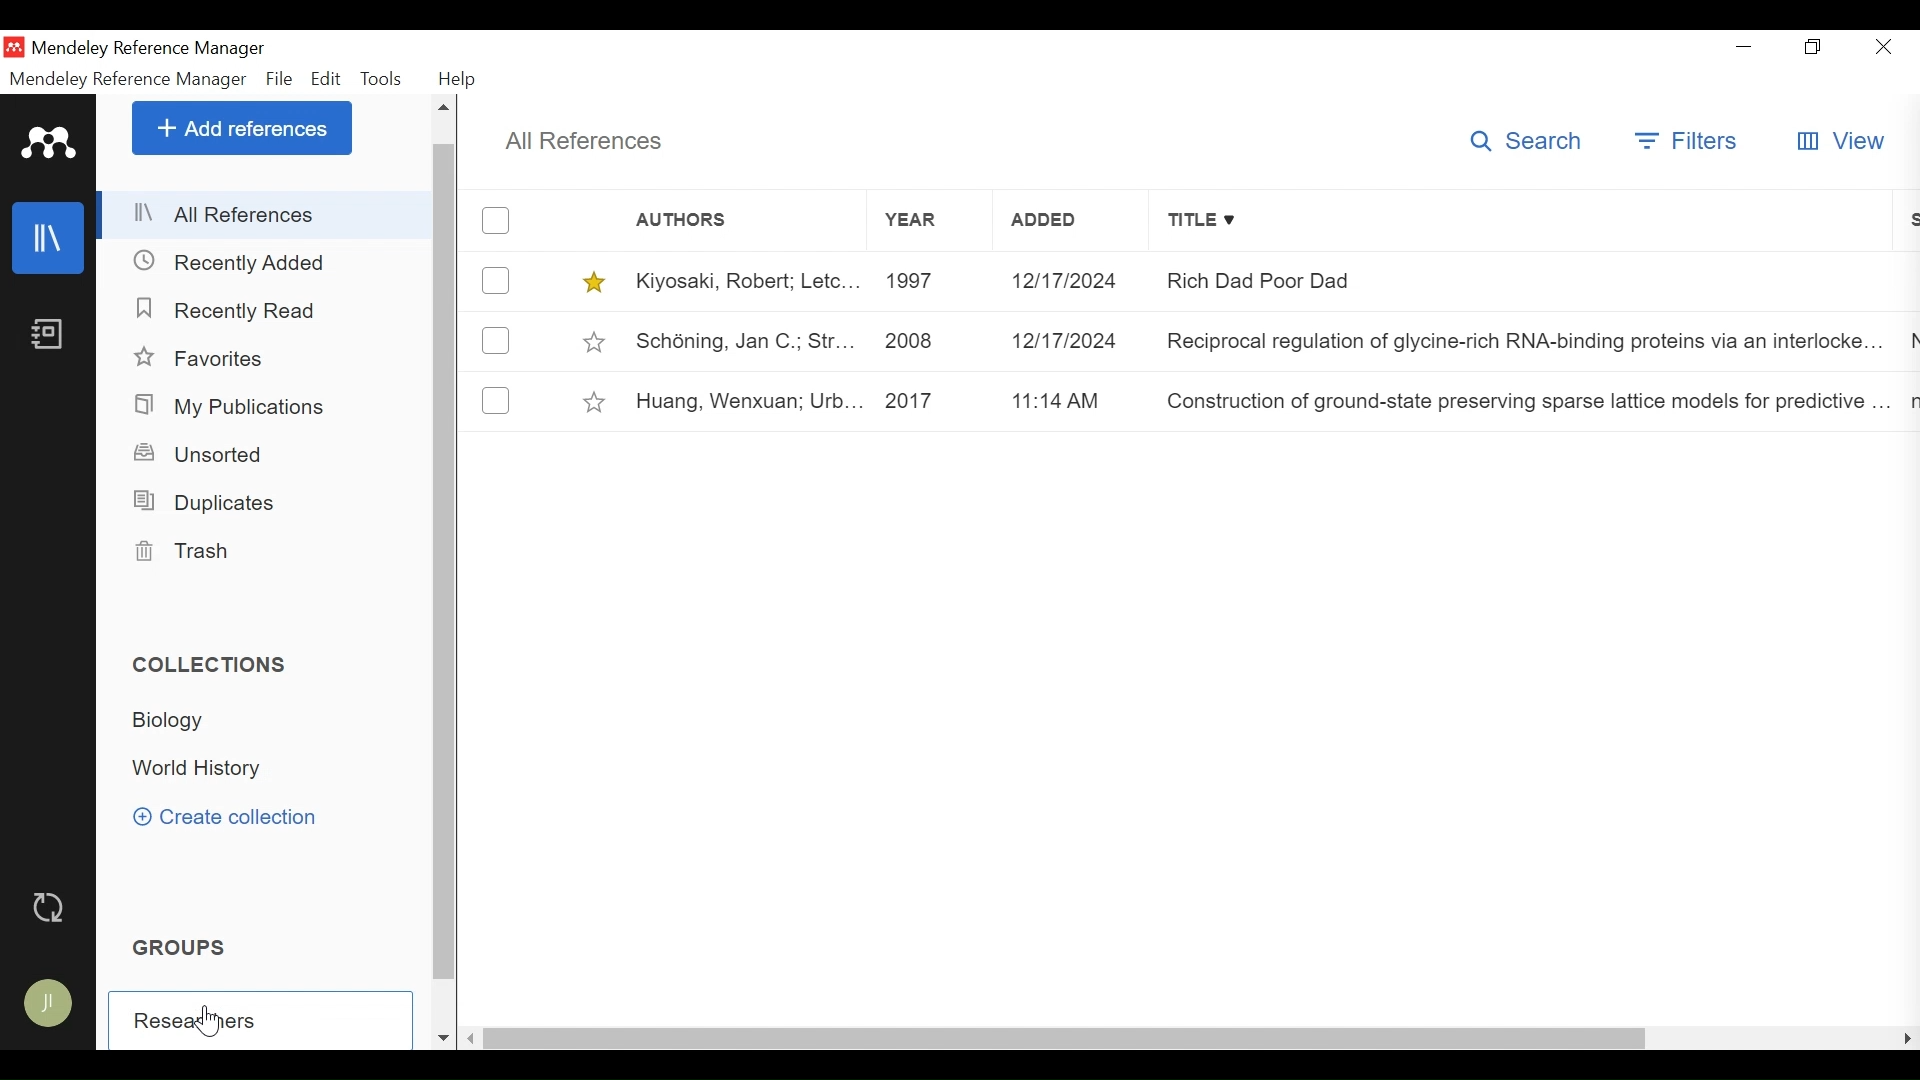 The image size is (1920, 1080). I want to click on Vertical Scroll bar, so click(446, 572).